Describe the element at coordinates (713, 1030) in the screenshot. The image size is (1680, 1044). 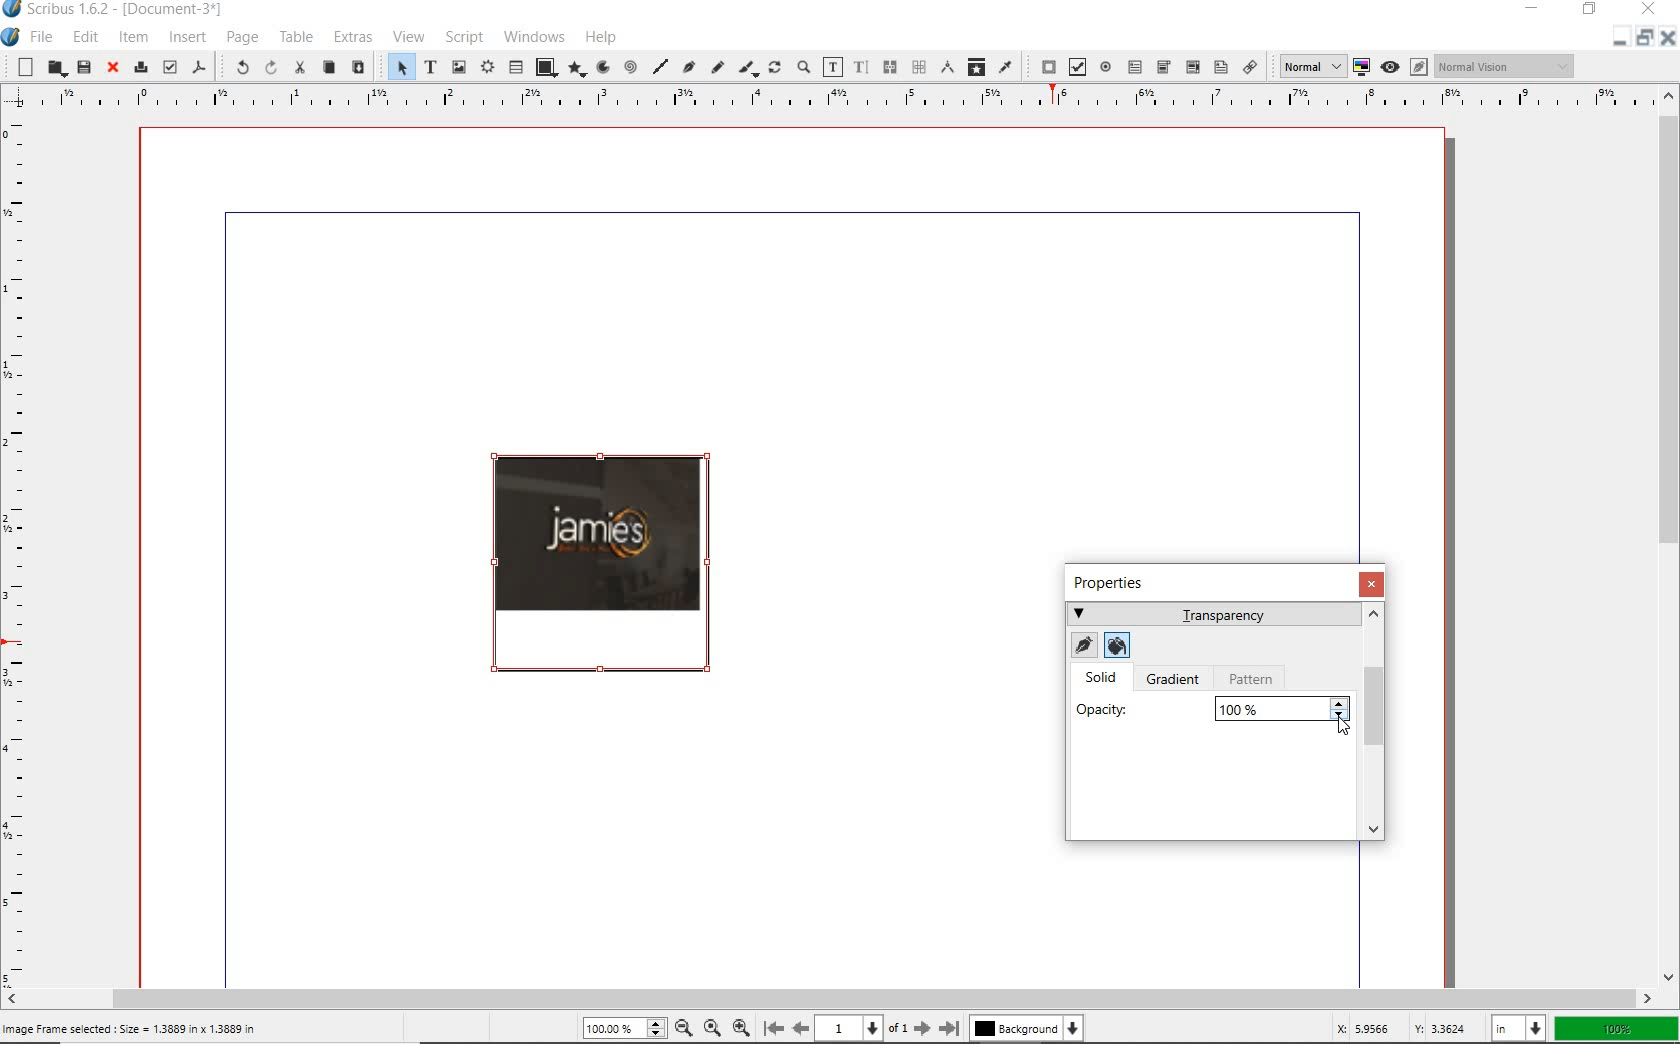
I see `zoom to` at that location.